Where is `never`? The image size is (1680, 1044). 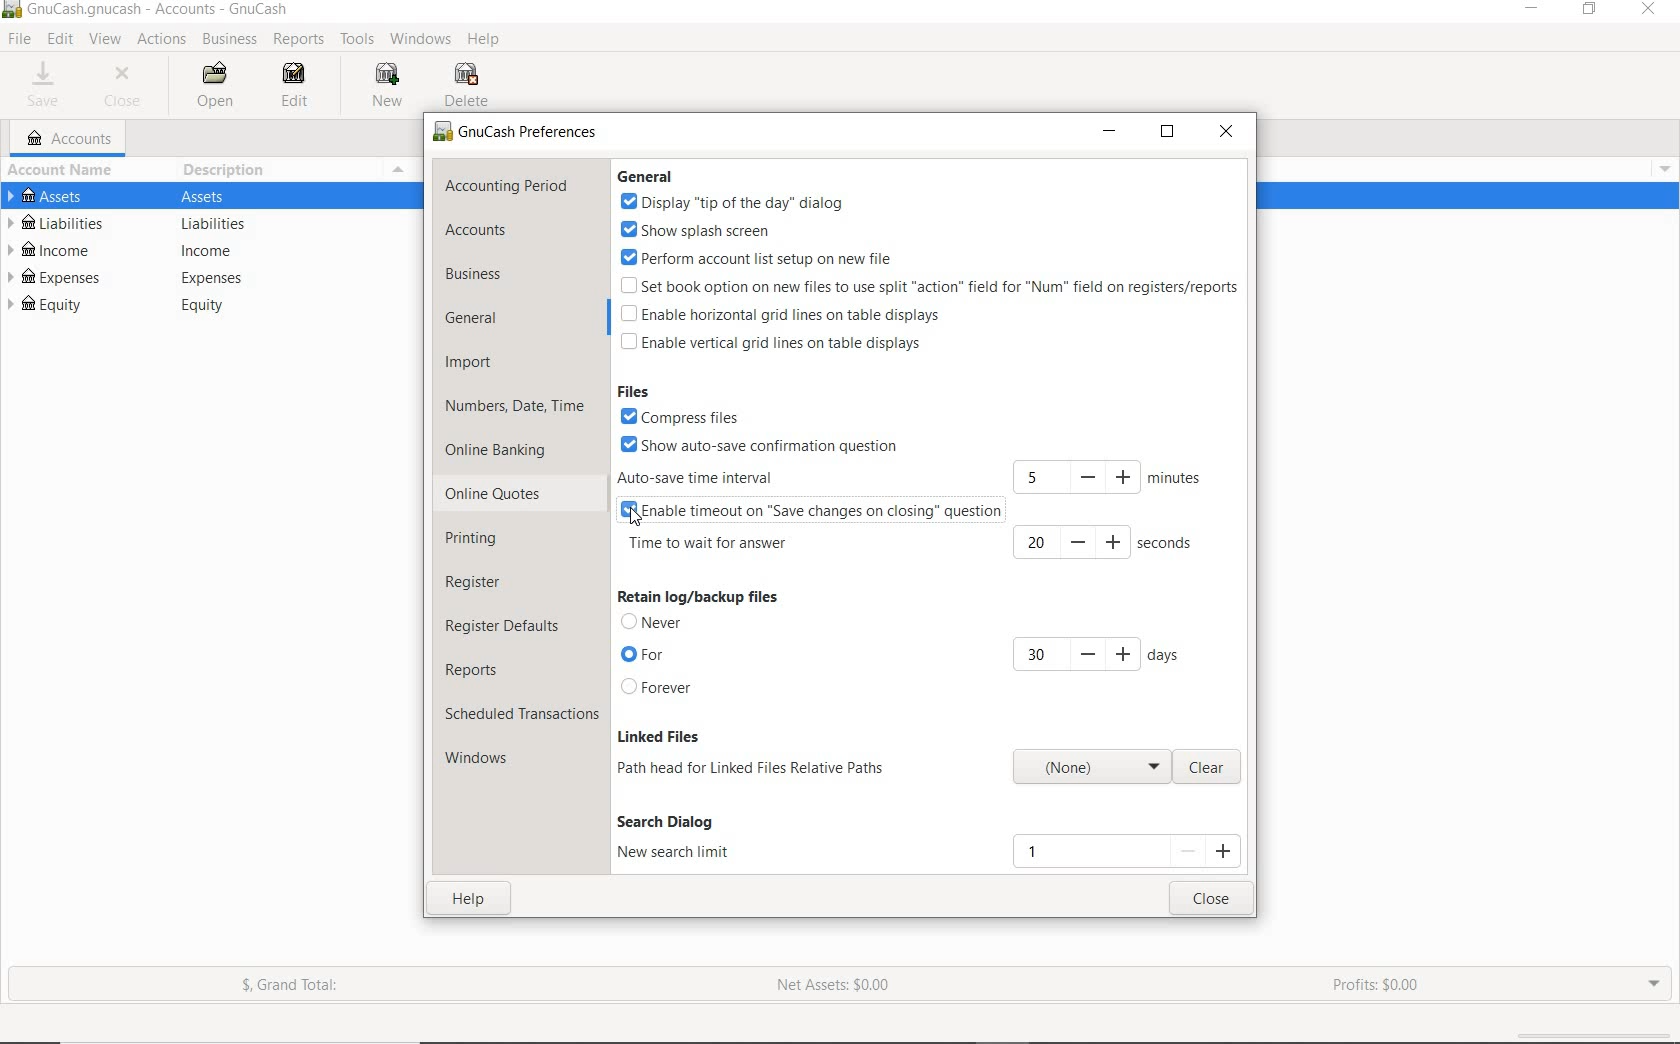
never is located at coordinates (657, 624).